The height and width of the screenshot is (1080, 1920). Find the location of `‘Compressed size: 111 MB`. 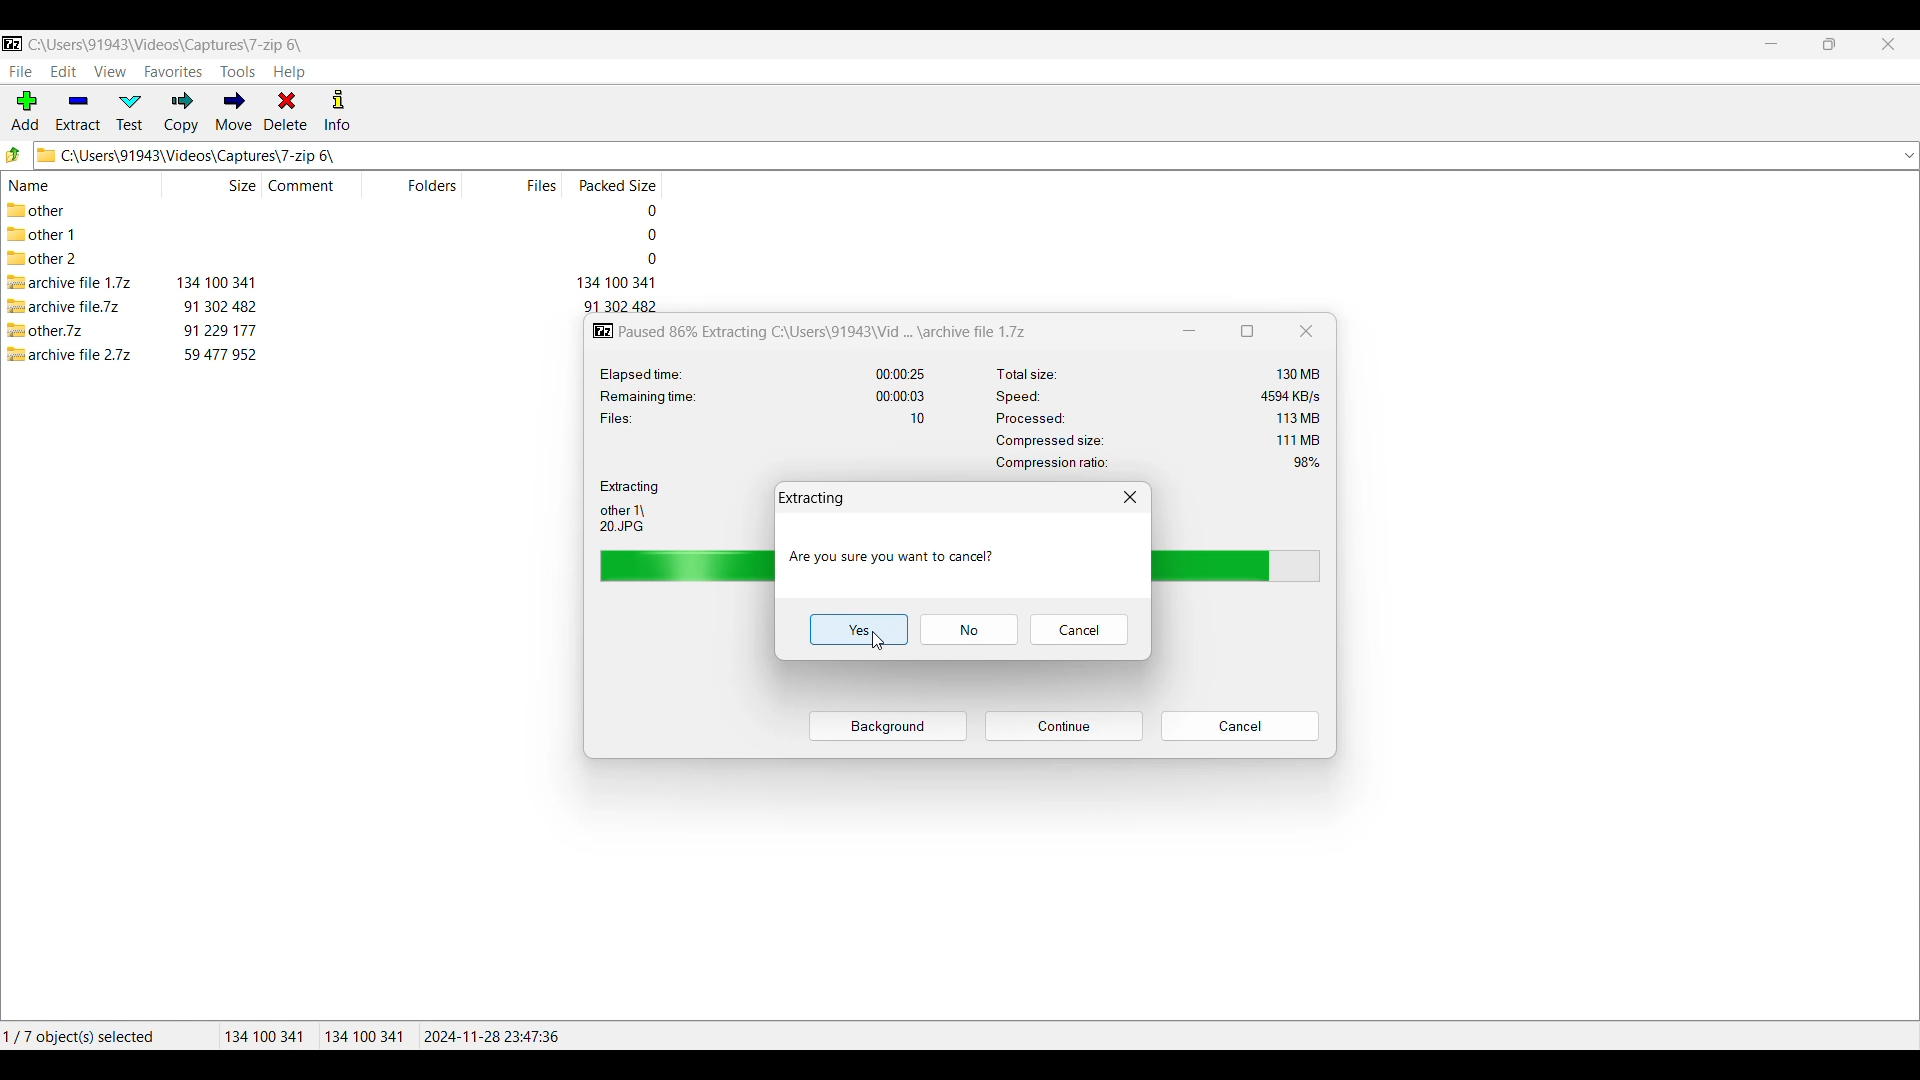

‘Compressed size: 111 MB is located at coordinates (1157, 439).